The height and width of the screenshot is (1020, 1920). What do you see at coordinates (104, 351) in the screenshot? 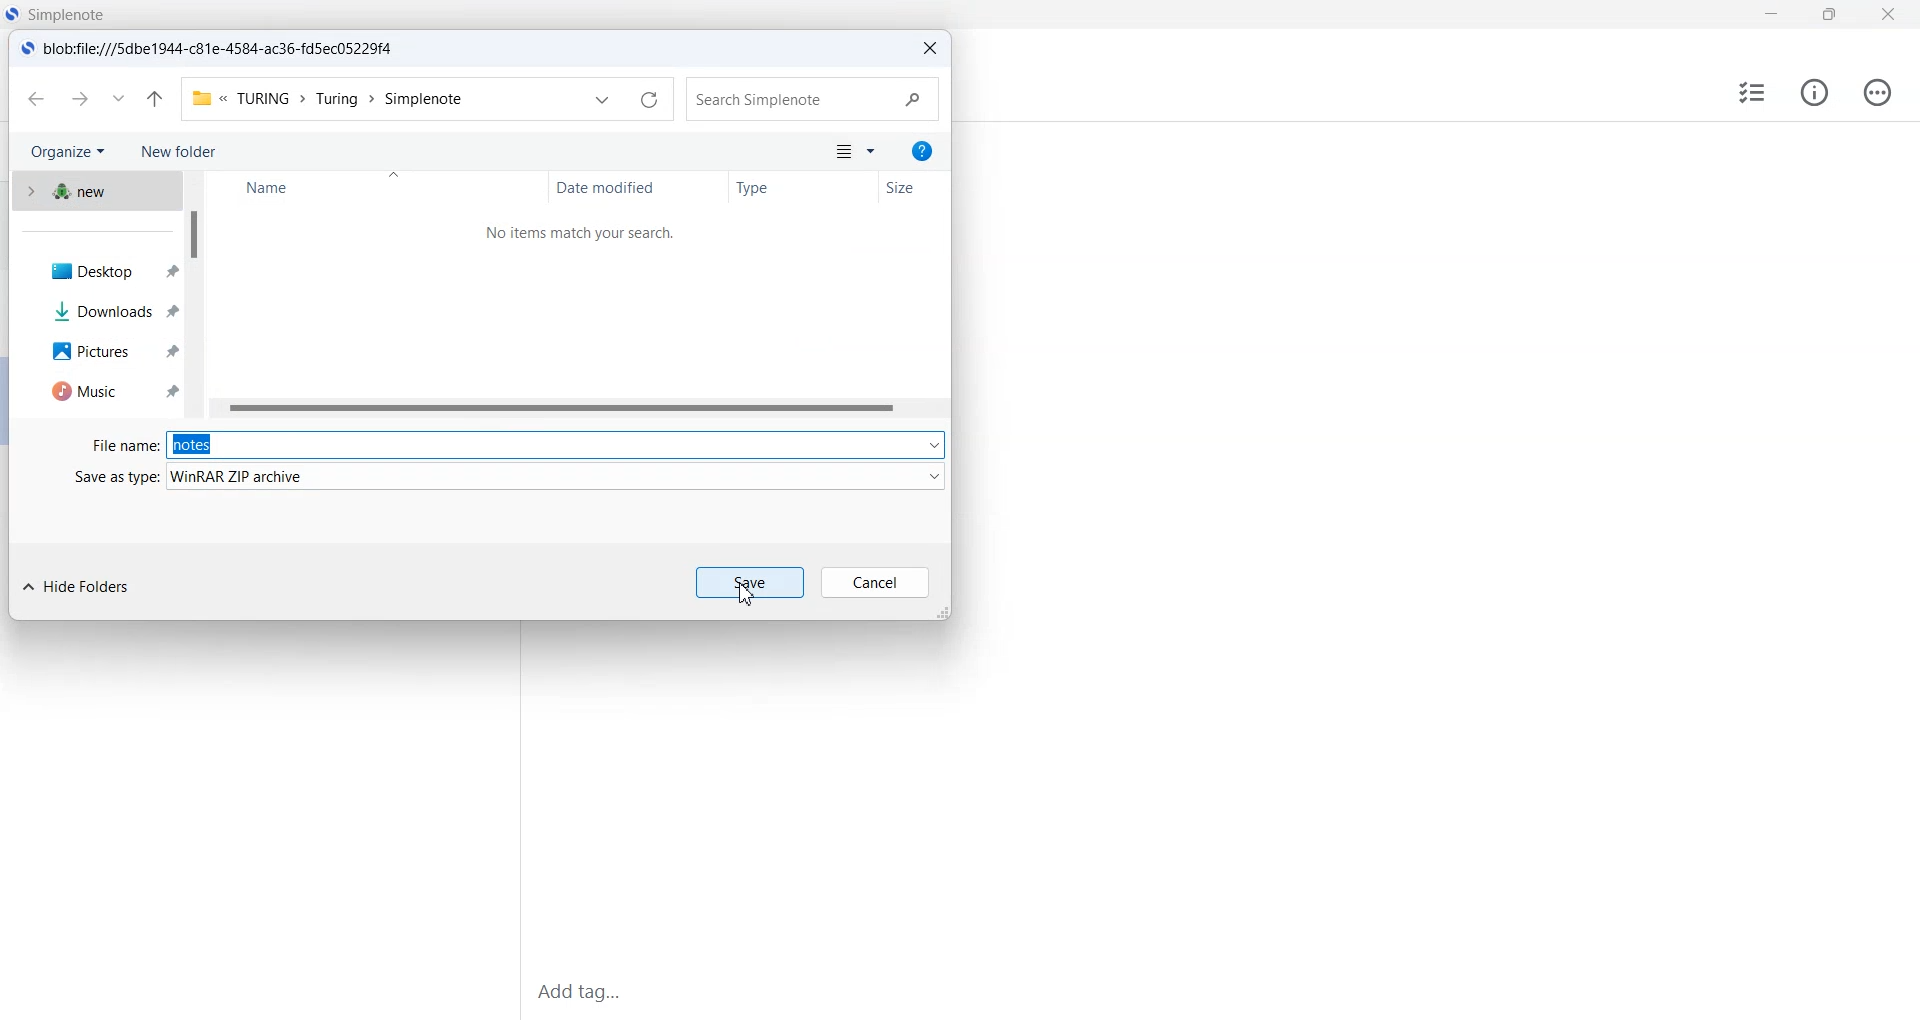
I see `Pictures` at bounding box center [104, 351].